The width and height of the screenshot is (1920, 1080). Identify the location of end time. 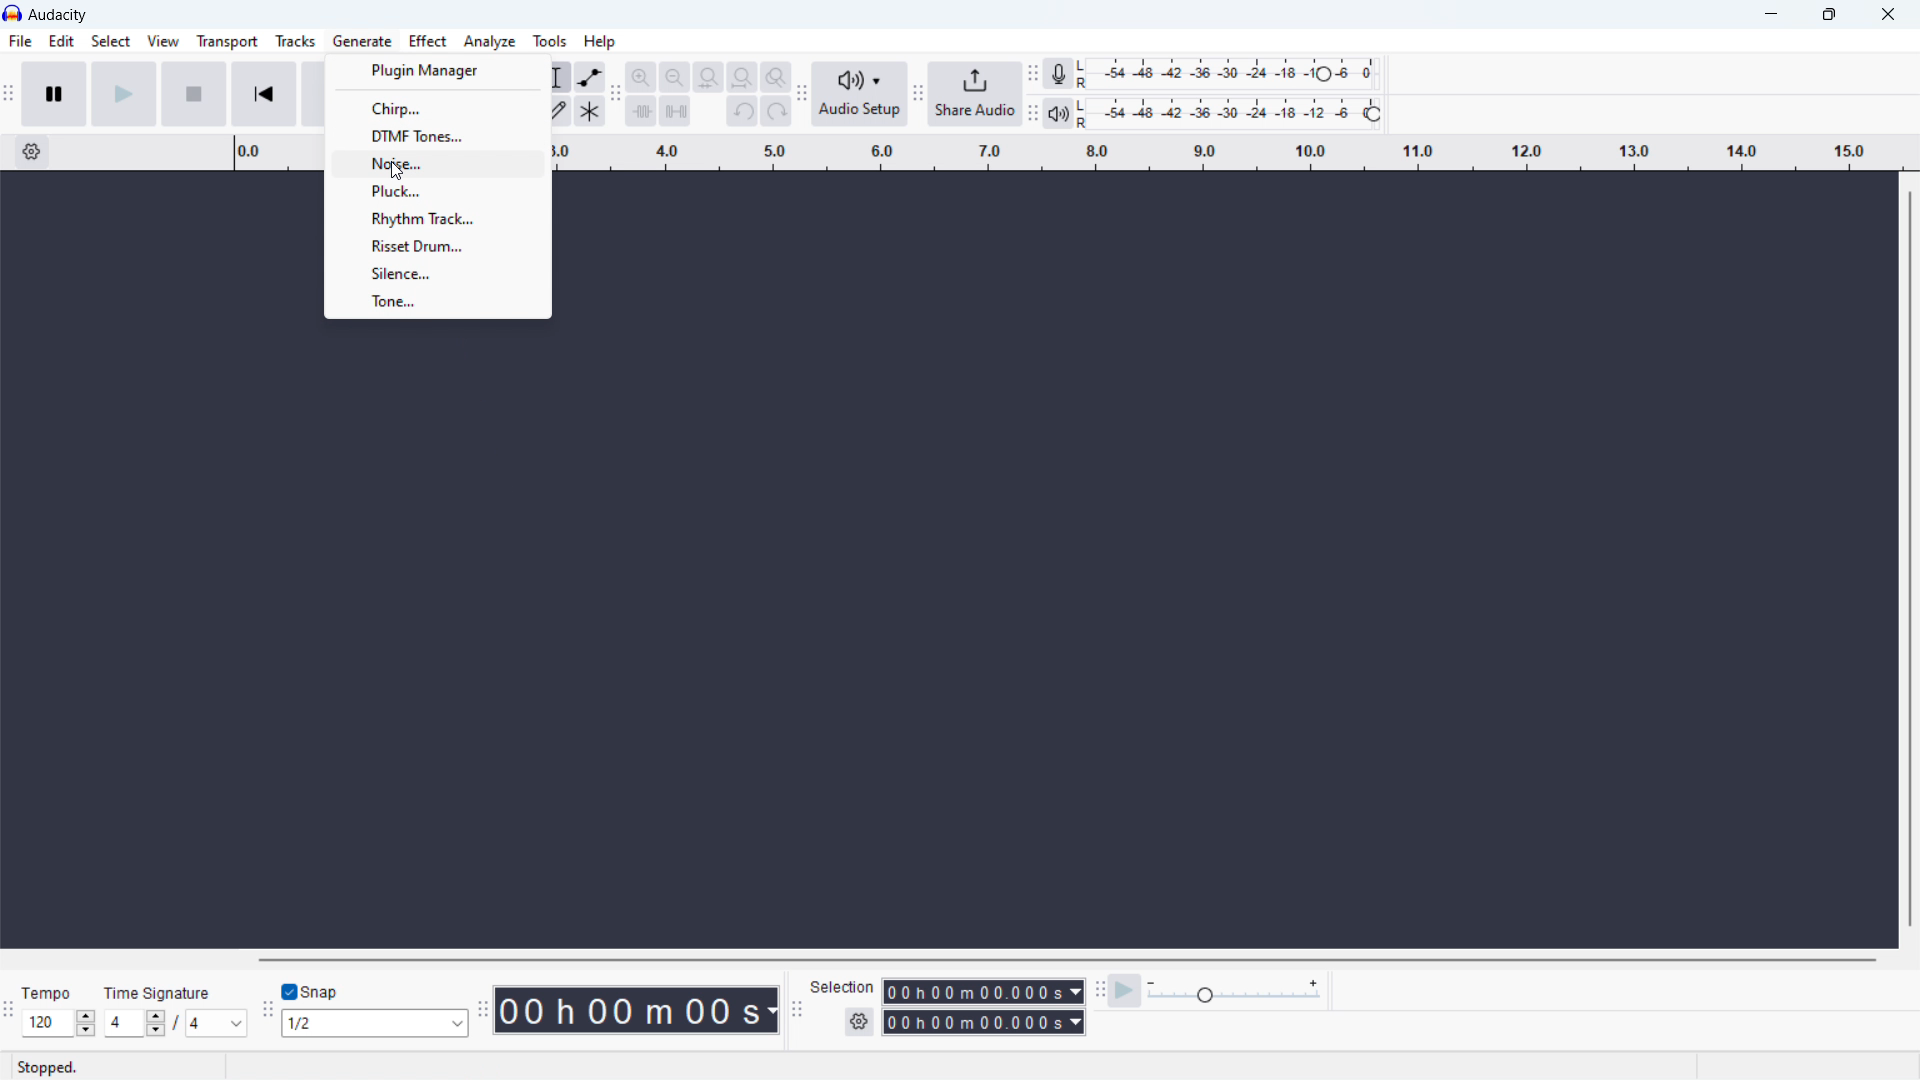
(985, 1023).